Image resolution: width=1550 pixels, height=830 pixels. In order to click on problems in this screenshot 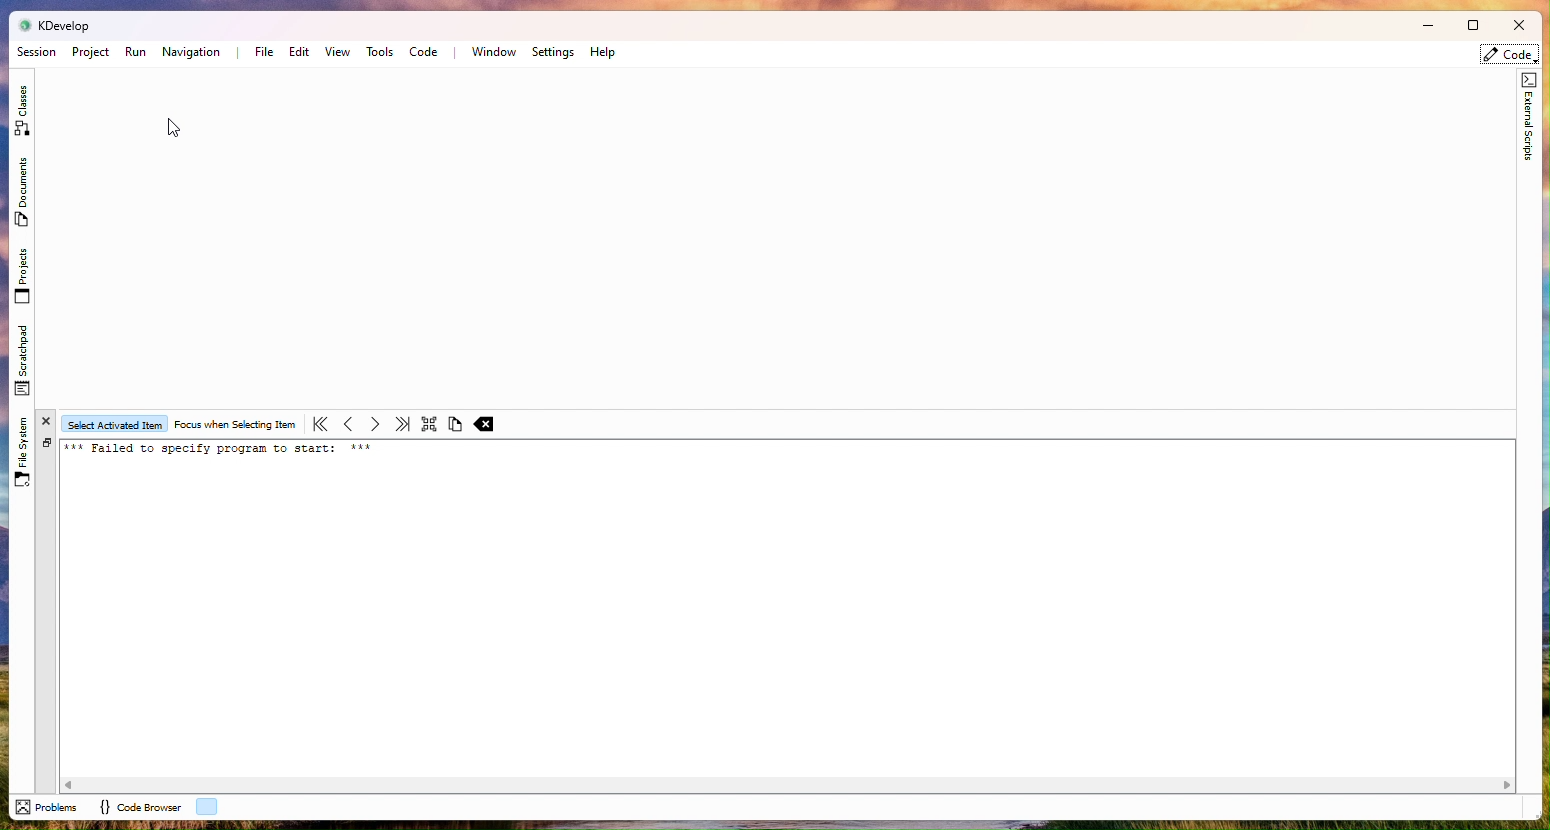, I will do `click(47, 807)`.